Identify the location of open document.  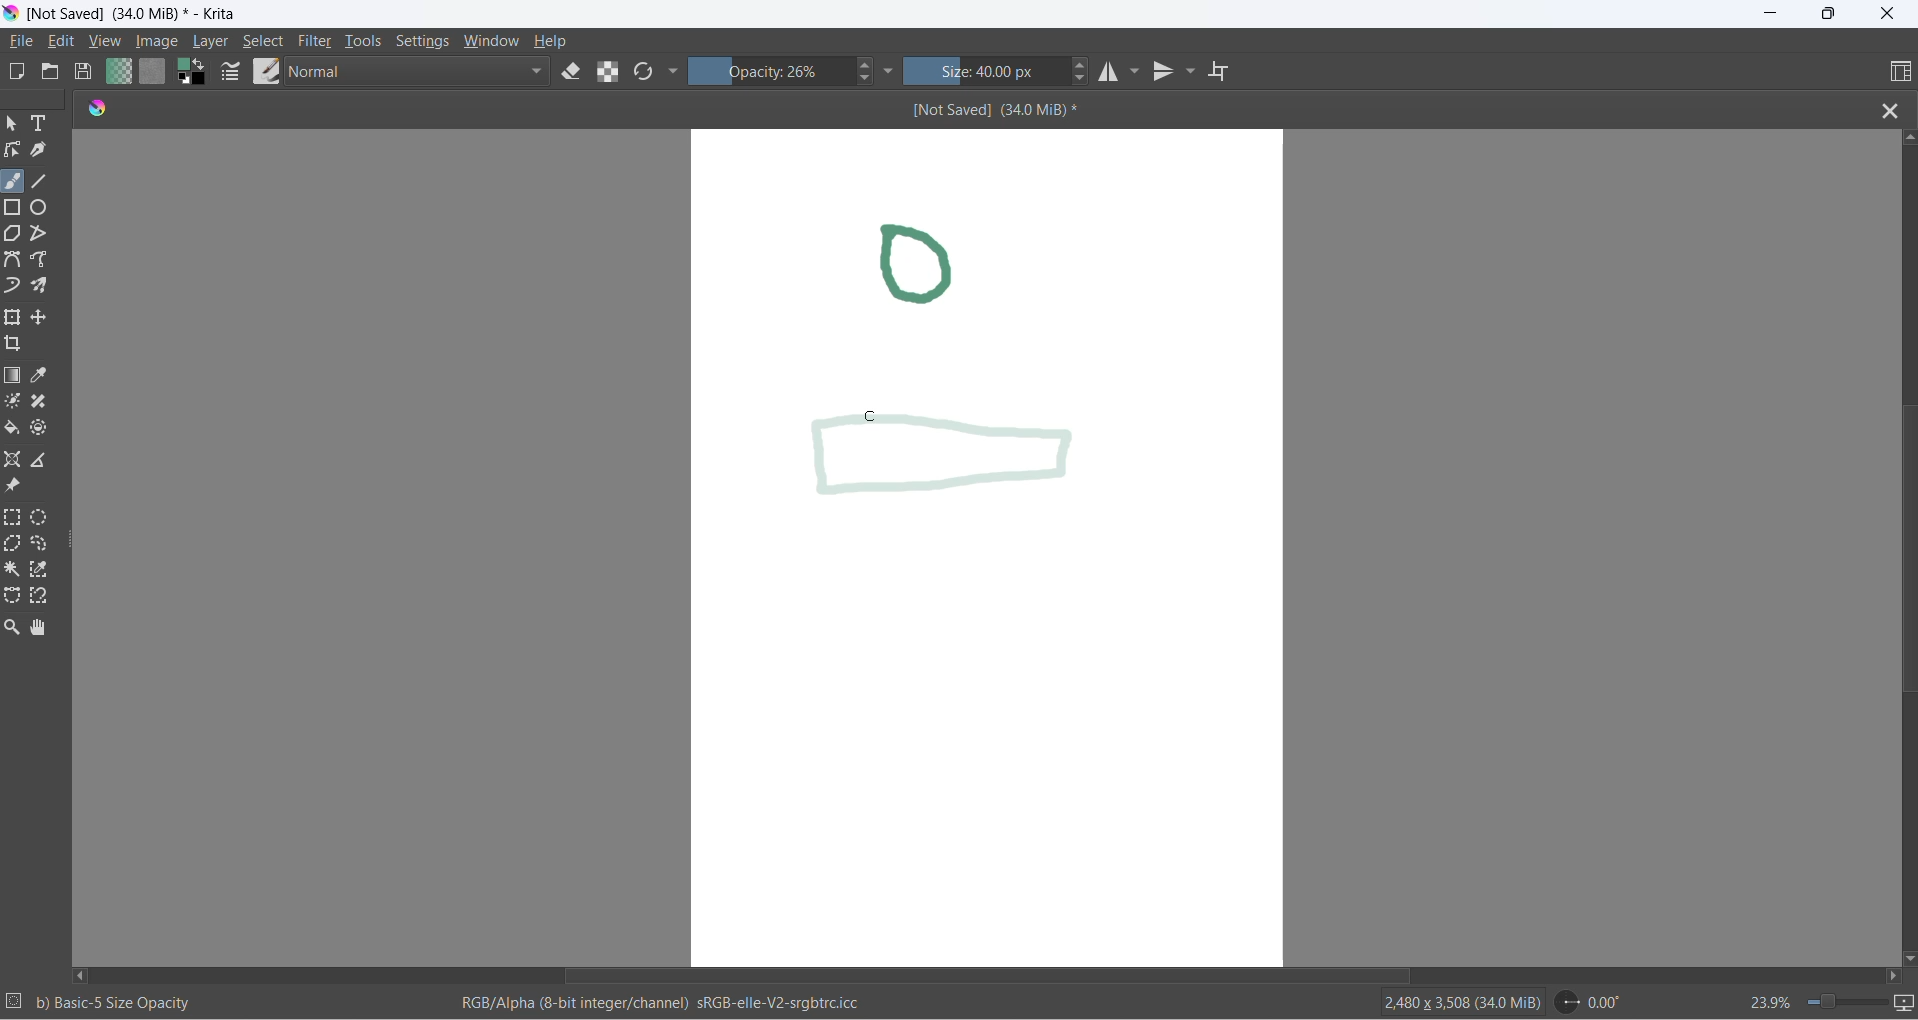
(57, 73).